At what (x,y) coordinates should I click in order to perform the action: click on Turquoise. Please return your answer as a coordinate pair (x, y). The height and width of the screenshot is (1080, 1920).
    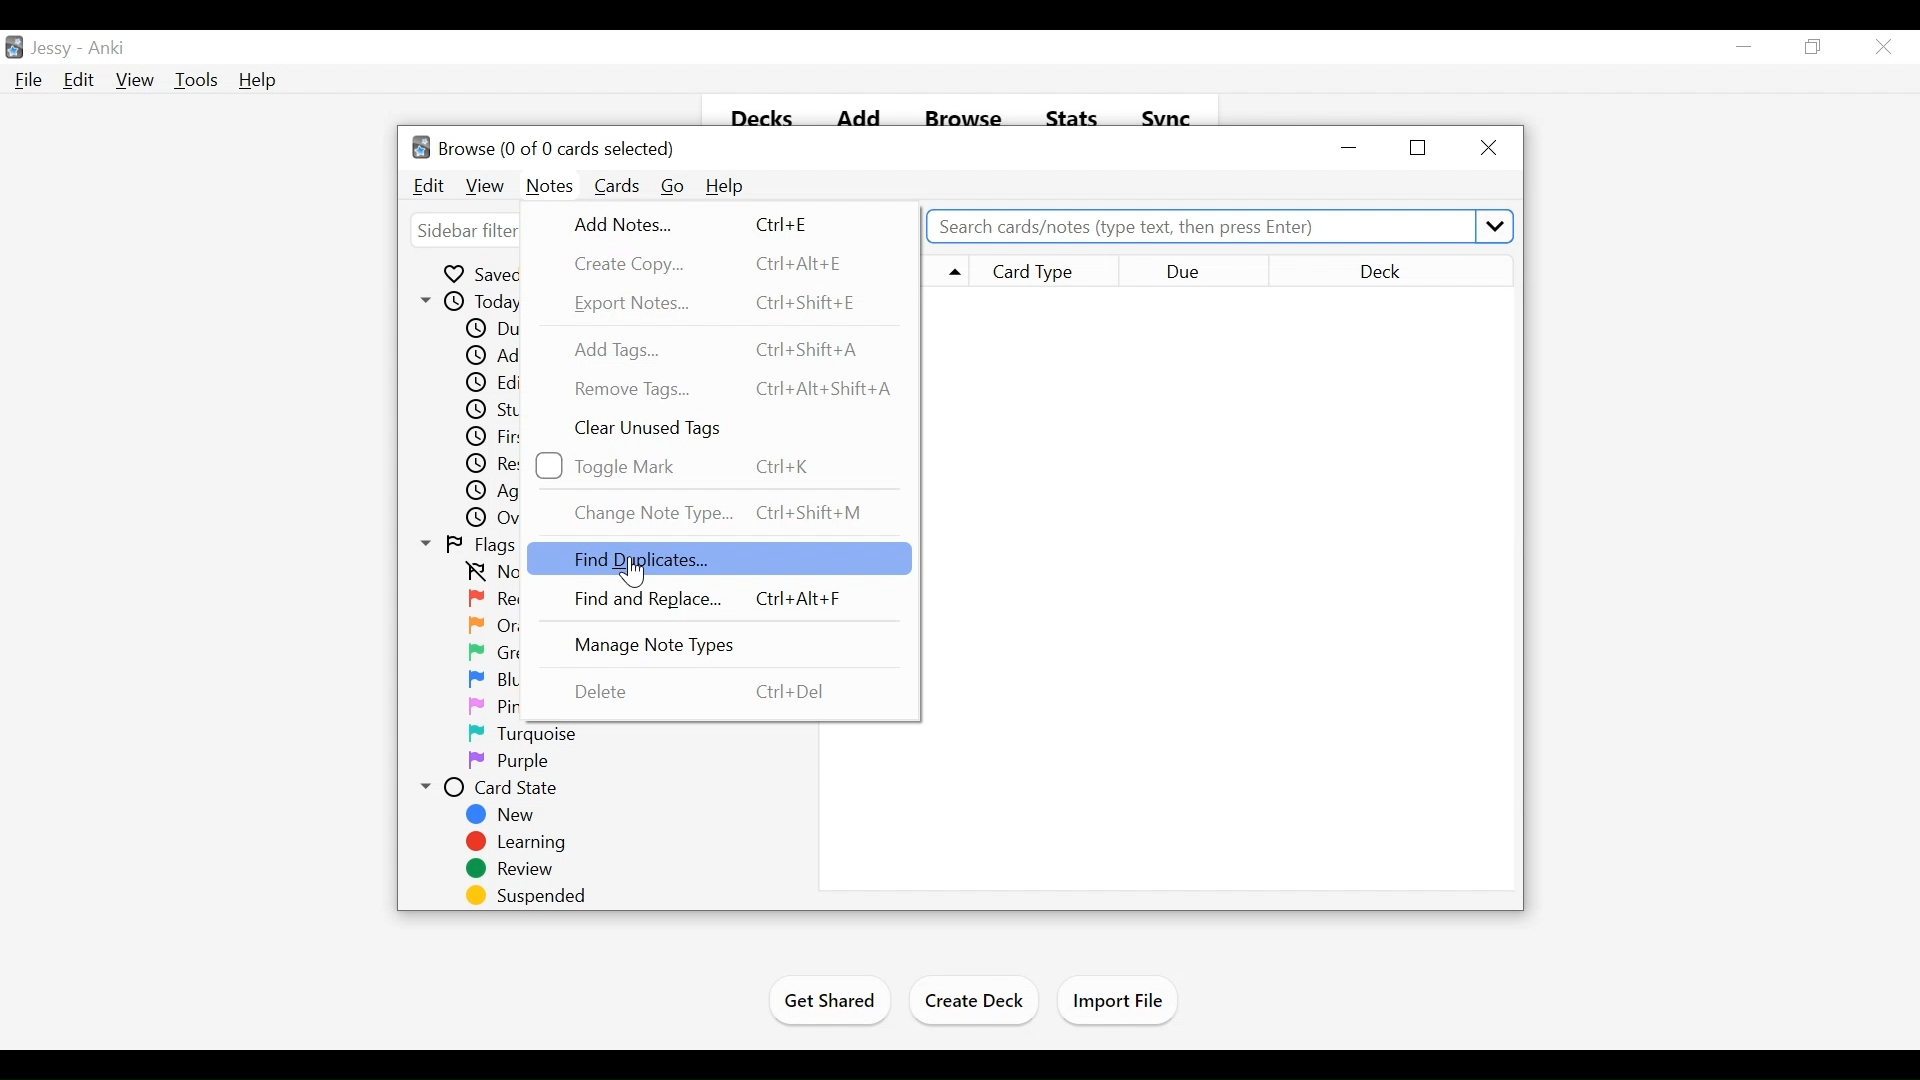
    Looking at the image, I should click on (532, 735).